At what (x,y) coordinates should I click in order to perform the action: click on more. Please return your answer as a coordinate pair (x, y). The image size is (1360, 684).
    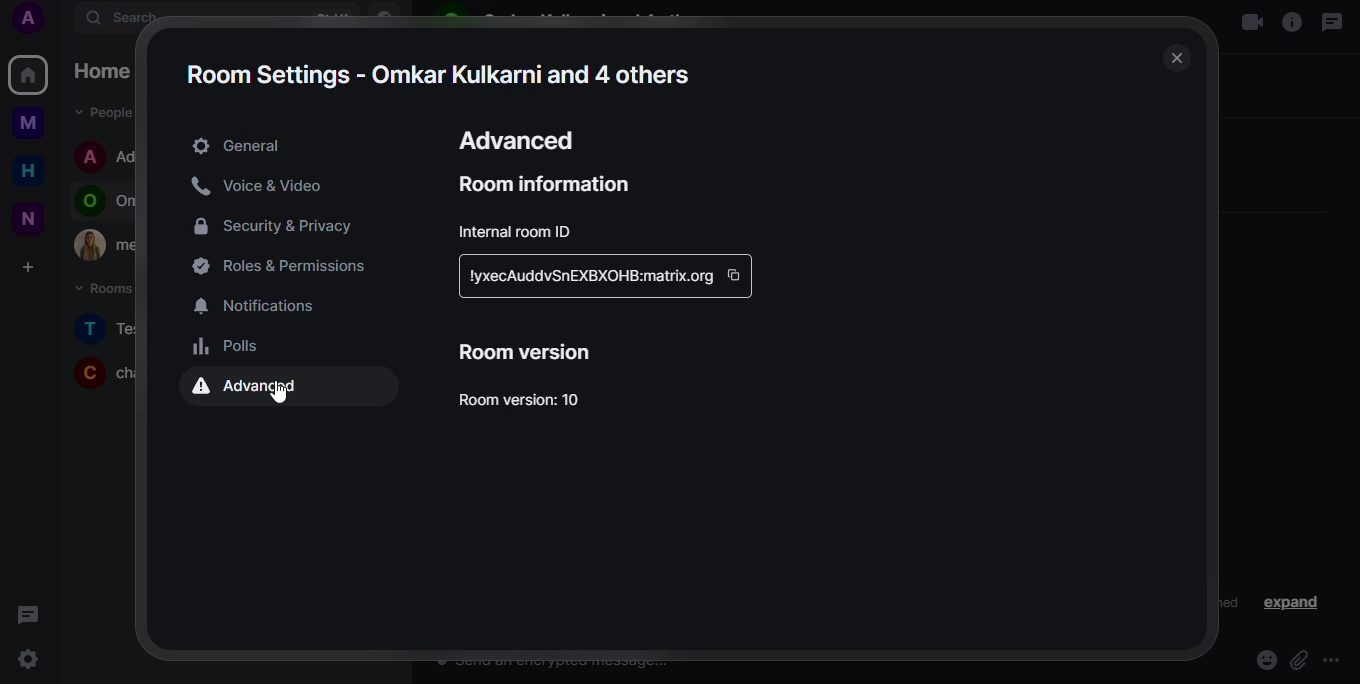
    Looking at the image, I should click on (1336, 660).